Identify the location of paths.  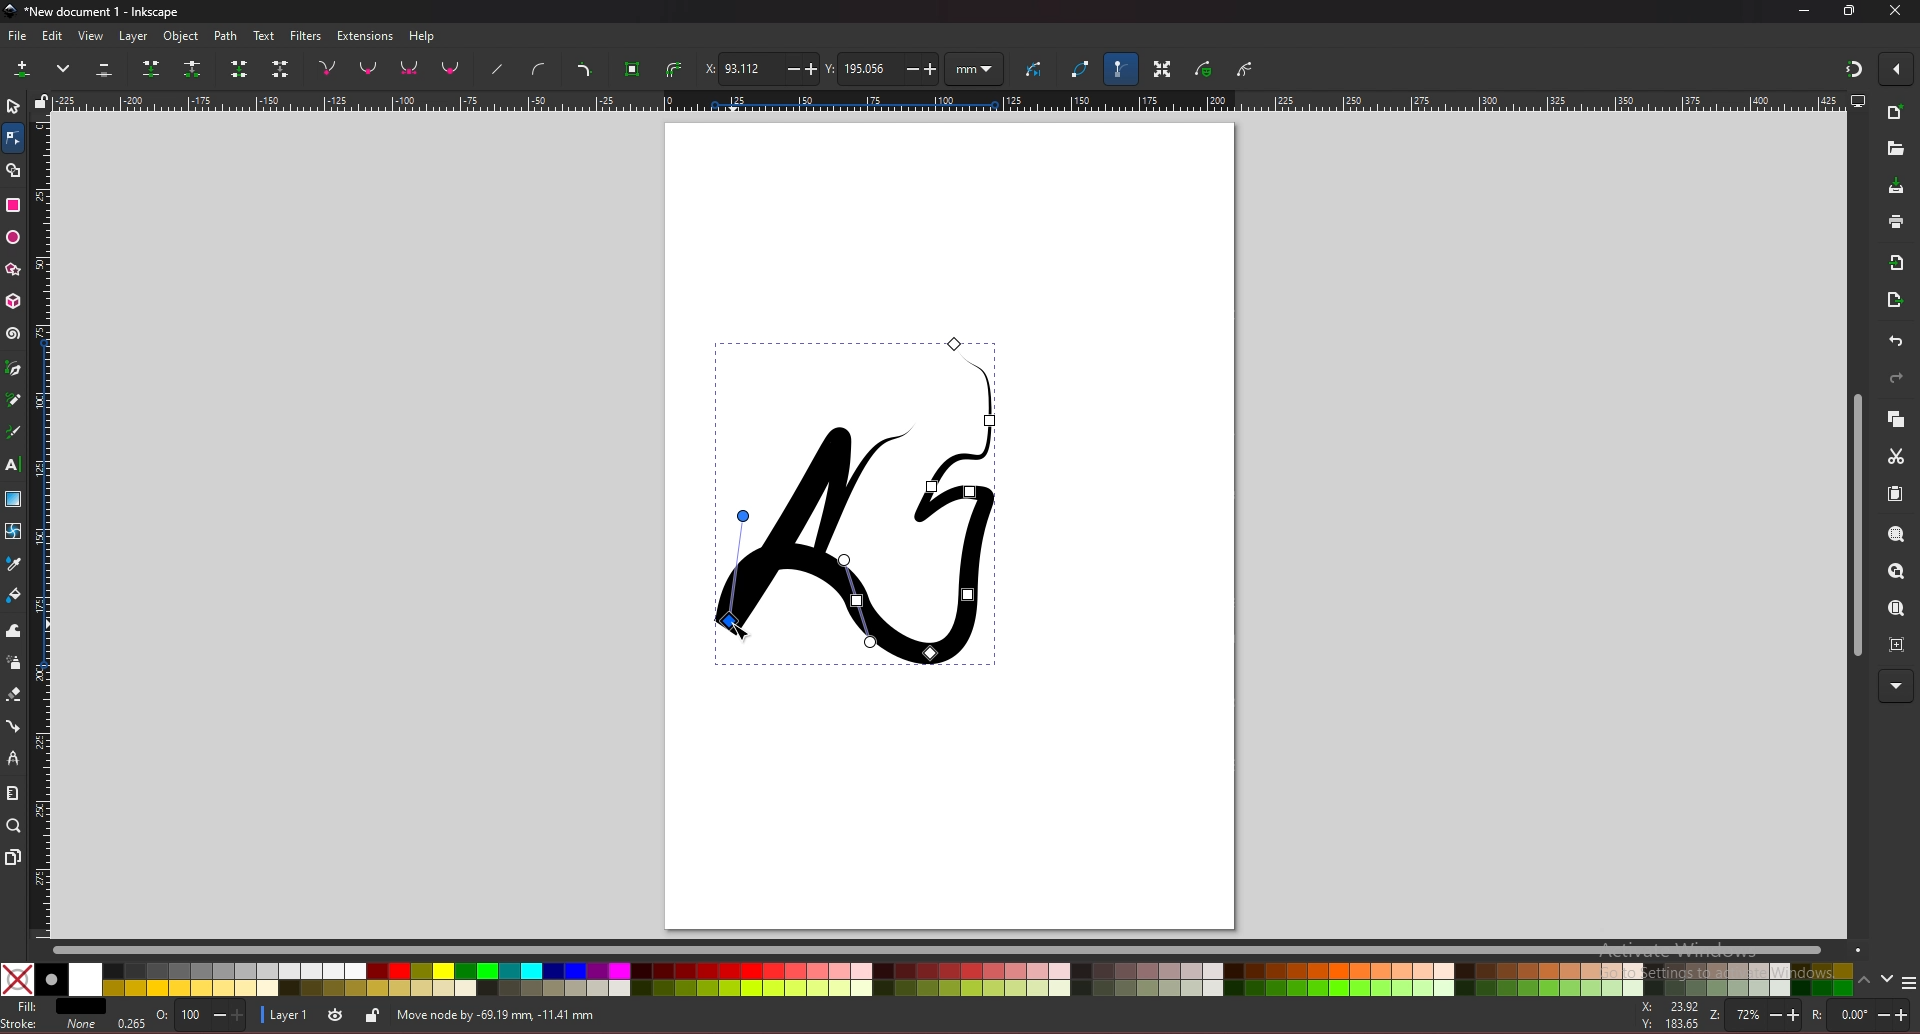
(859, 499).